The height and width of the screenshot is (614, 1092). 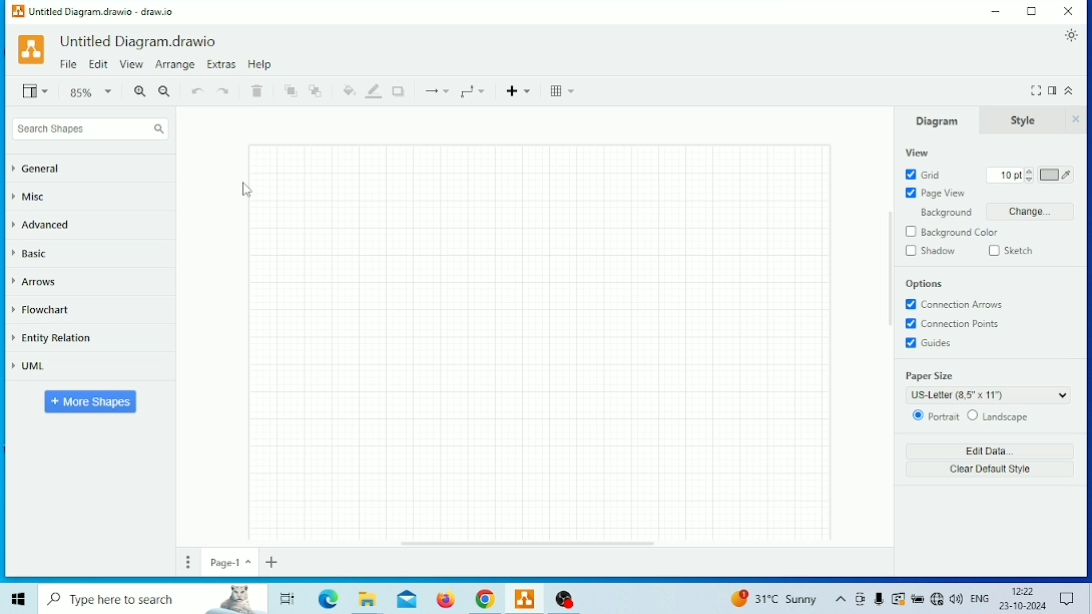 I want to click on Shadow, so click(x=399, y=90).